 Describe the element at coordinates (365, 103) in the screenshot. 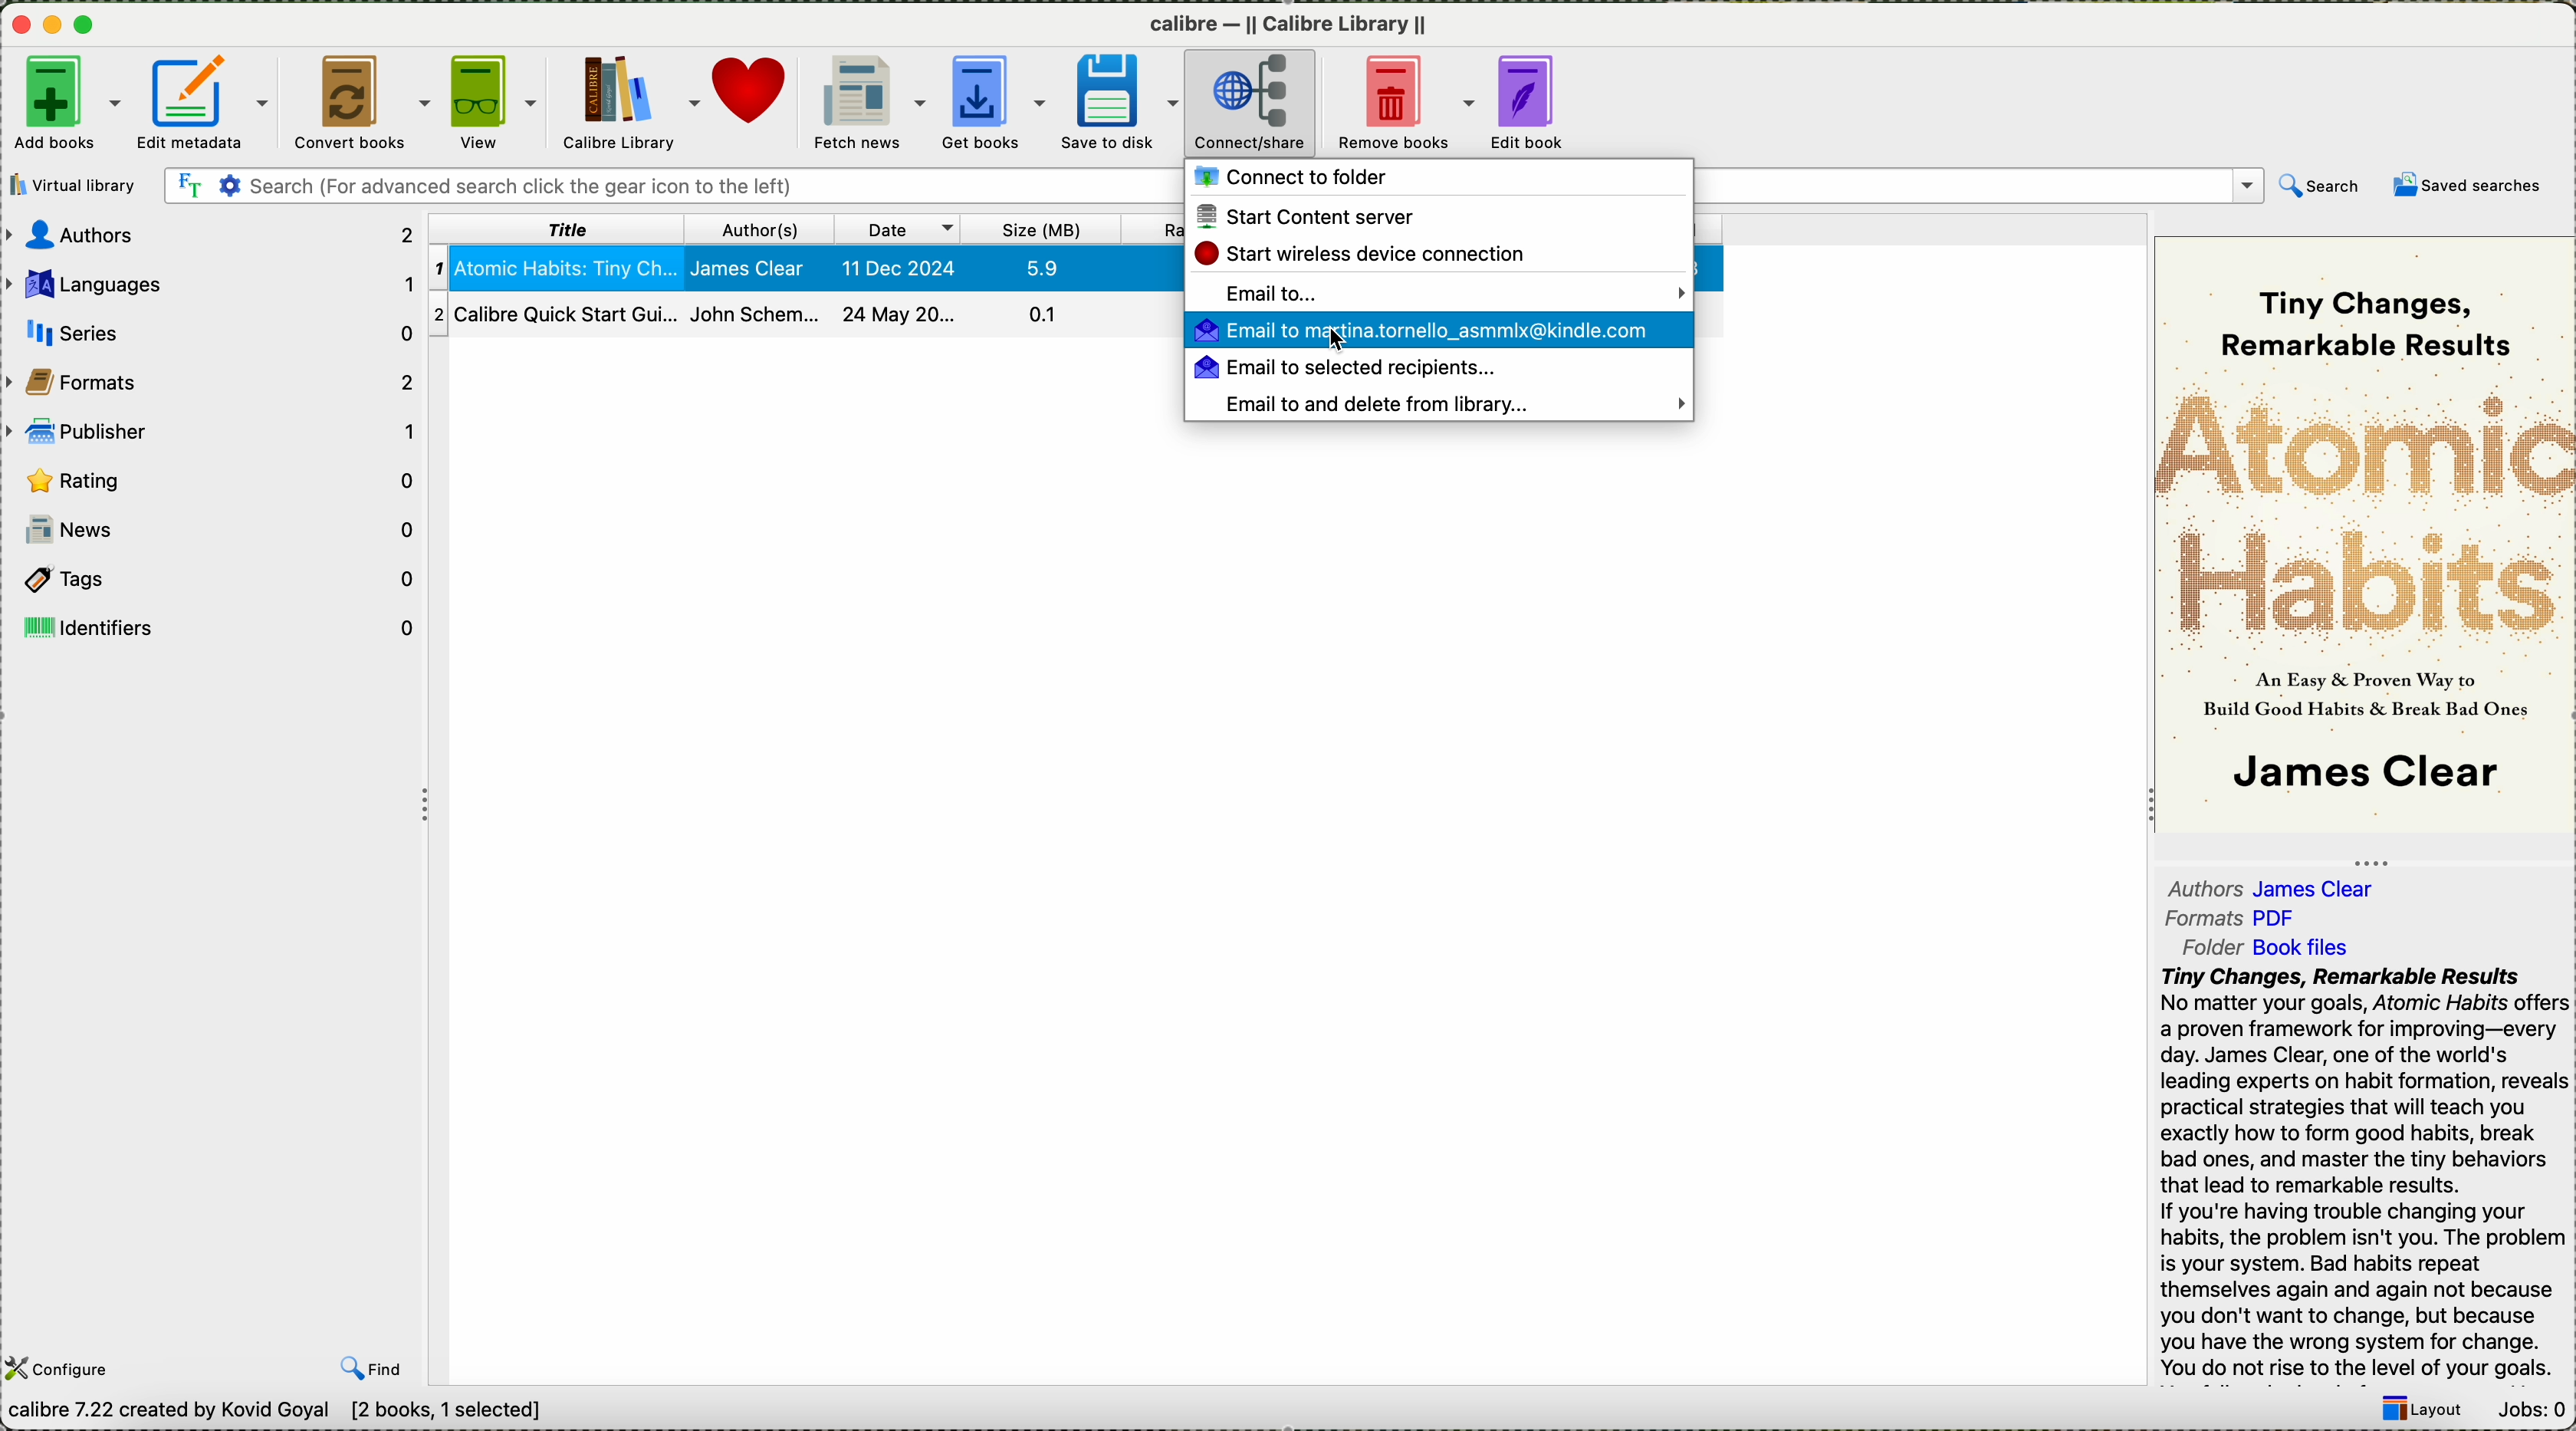

I see `convert books` at that location.